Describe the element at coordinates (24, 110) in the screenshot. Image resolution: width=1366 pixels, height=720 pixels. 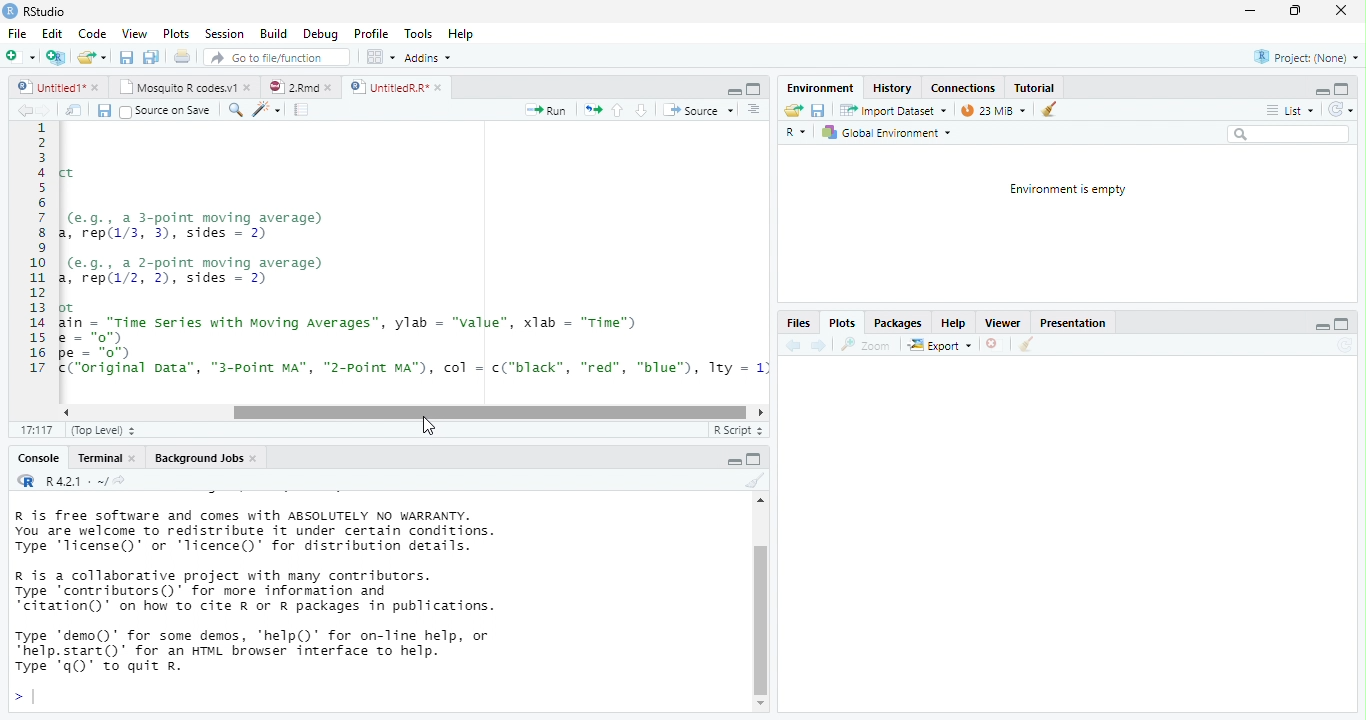
I see `back` at that location.